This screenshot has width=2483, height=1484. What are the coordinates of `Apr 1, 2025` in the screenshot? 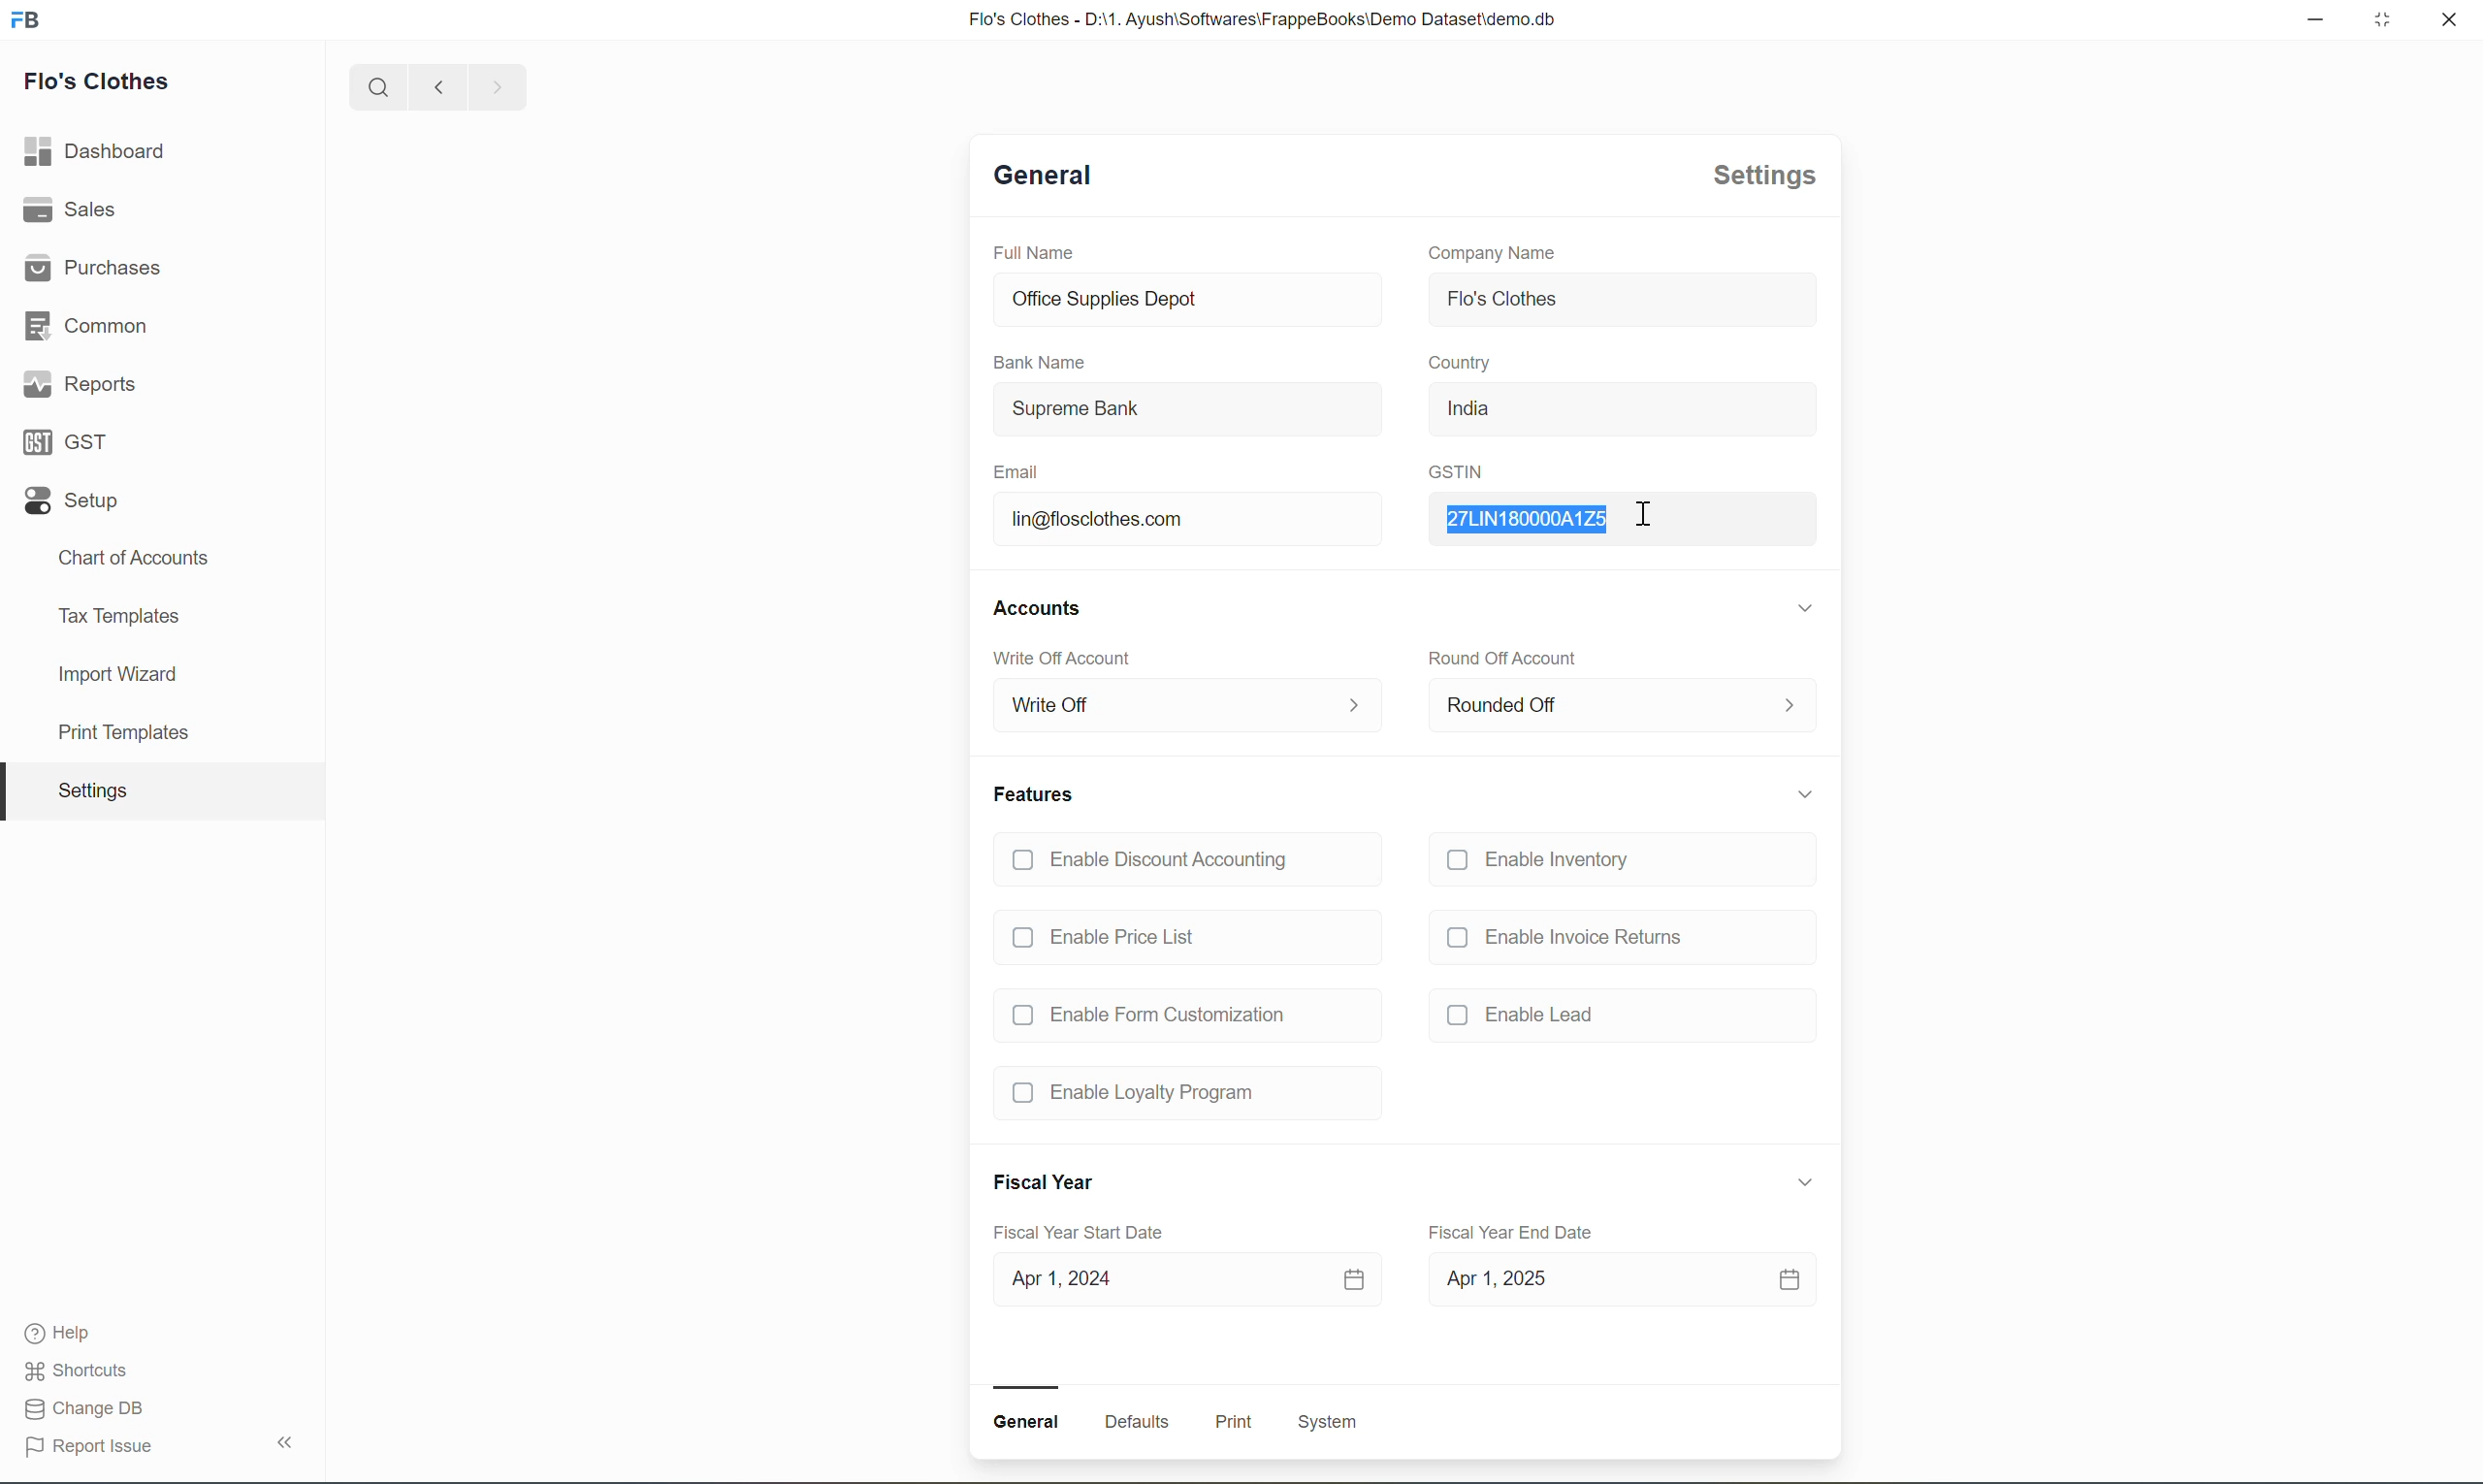 It's located at (1571, 1279).